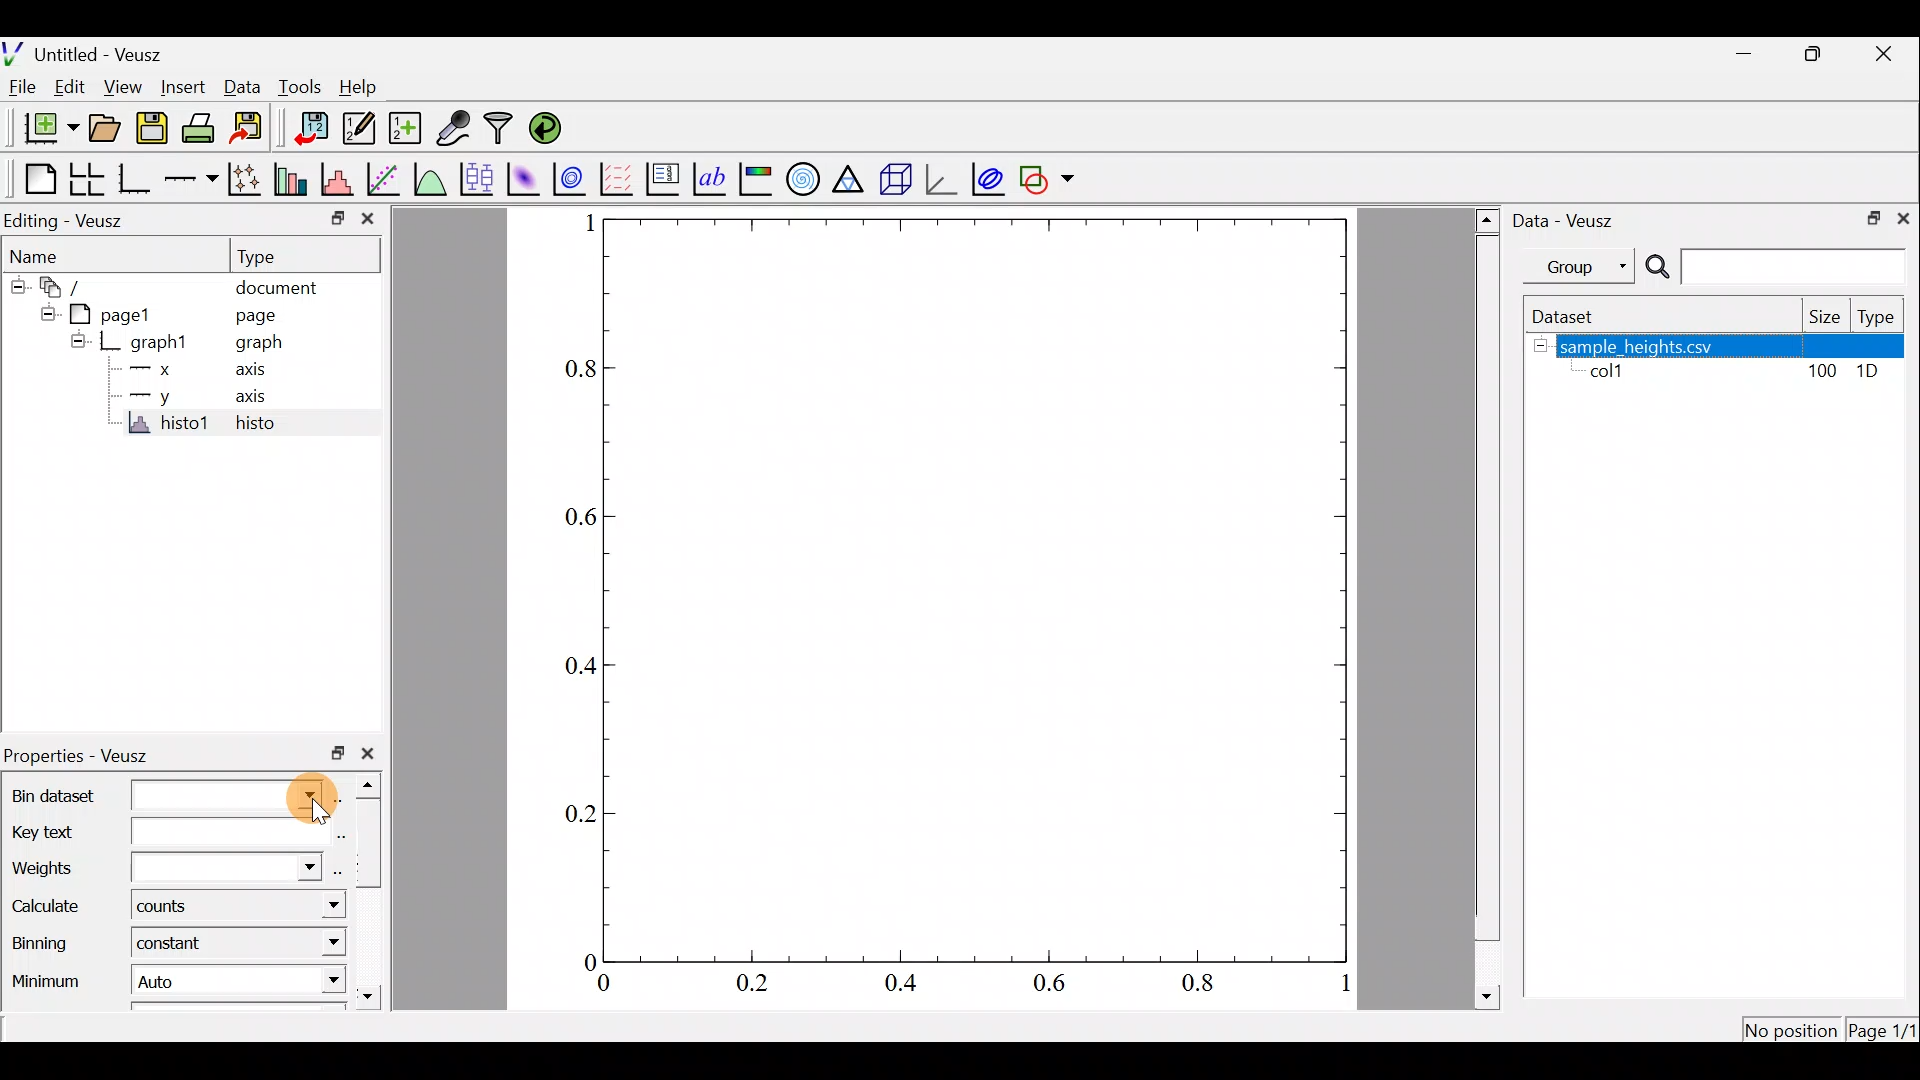 This screenshot has height=1080, width=1920. What do you see at coordinates (476, 178) in the screenshot?
I see `plot box plots` at bounding box center [476, 178].